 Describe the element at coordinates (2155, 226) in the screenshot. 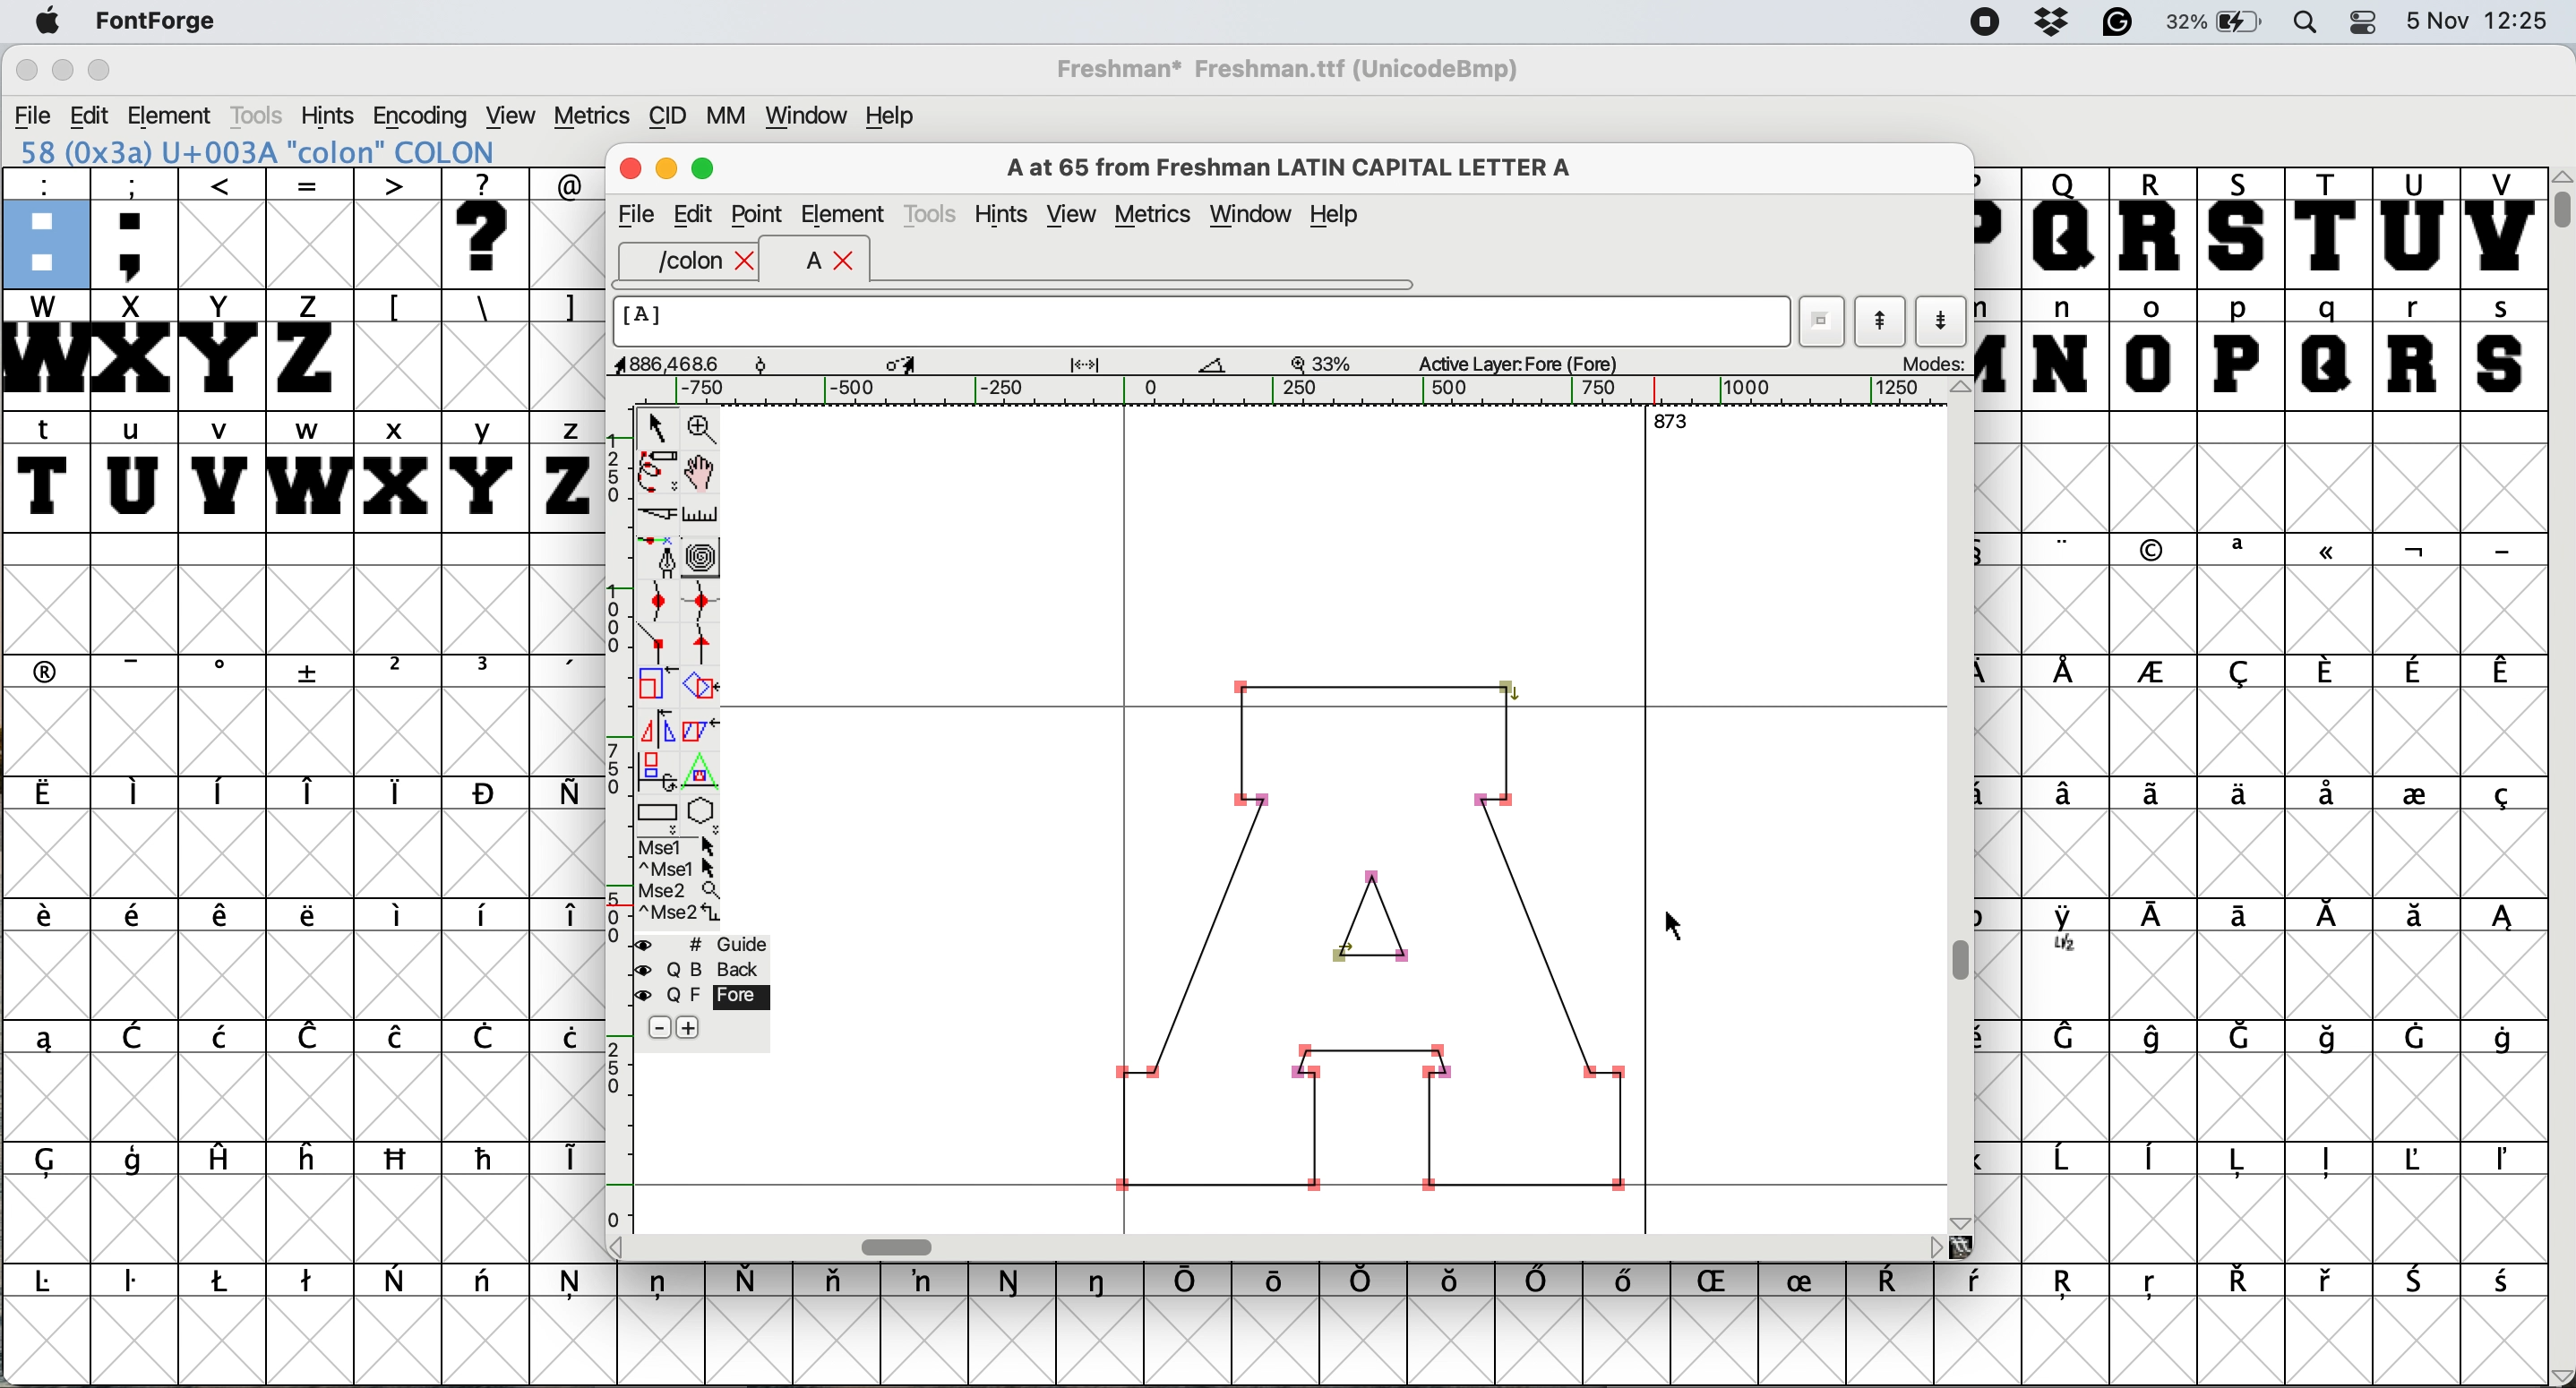

I see `R` at that location.